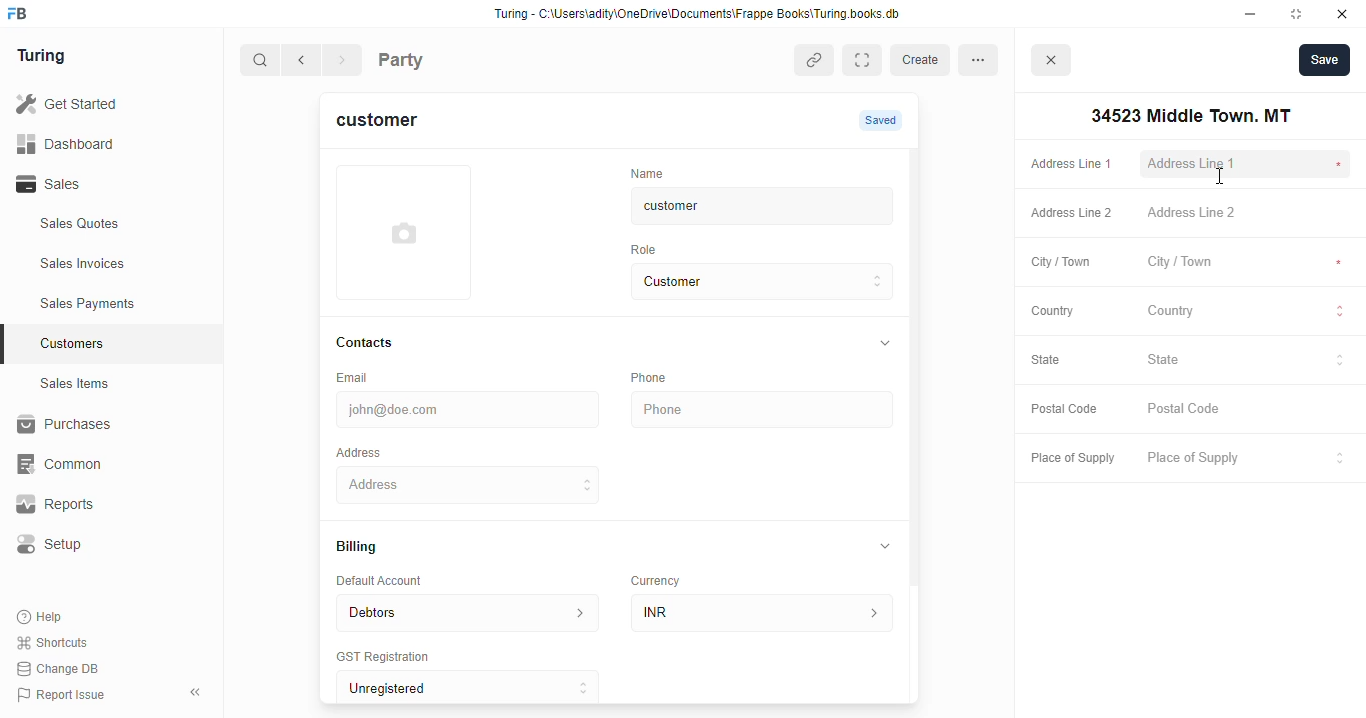  What do you see at coordinates (883, 120) in the screenshot?
I see `Saved` at bounding box center [883, 120].